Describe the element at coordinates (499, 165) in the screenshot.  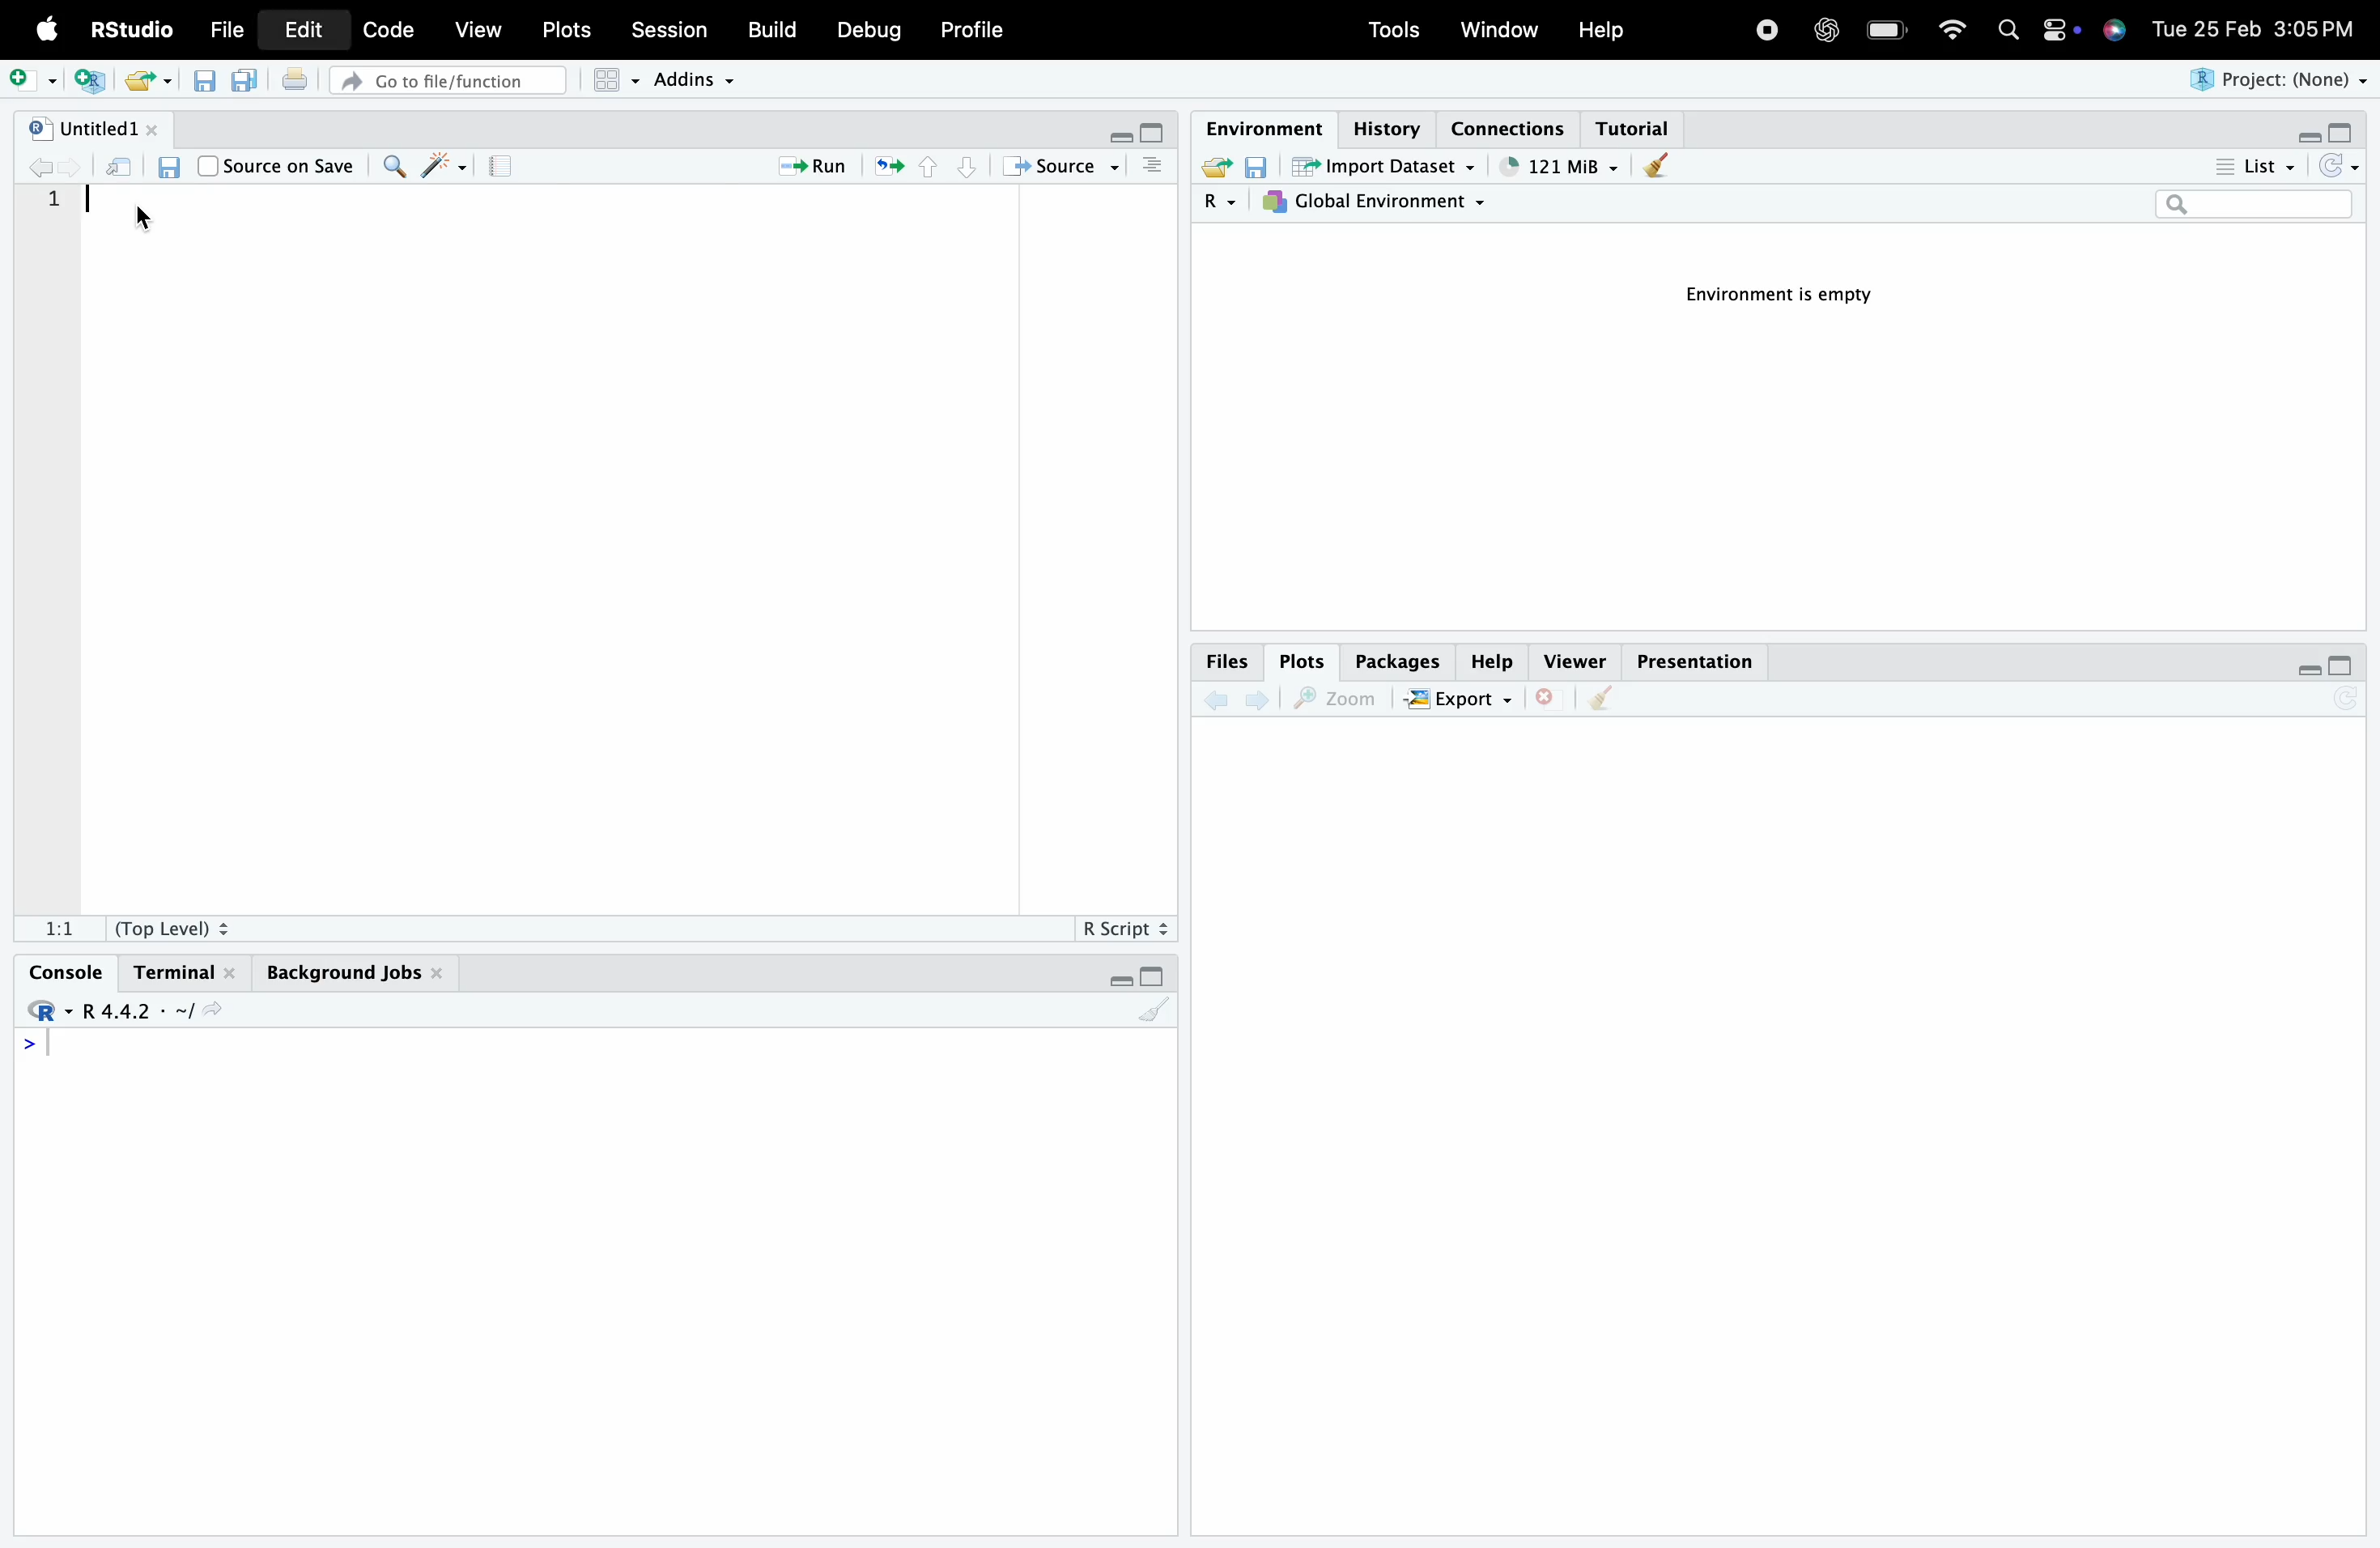
I see `Compile Report (Ctrl + Shift + K)` at that location.